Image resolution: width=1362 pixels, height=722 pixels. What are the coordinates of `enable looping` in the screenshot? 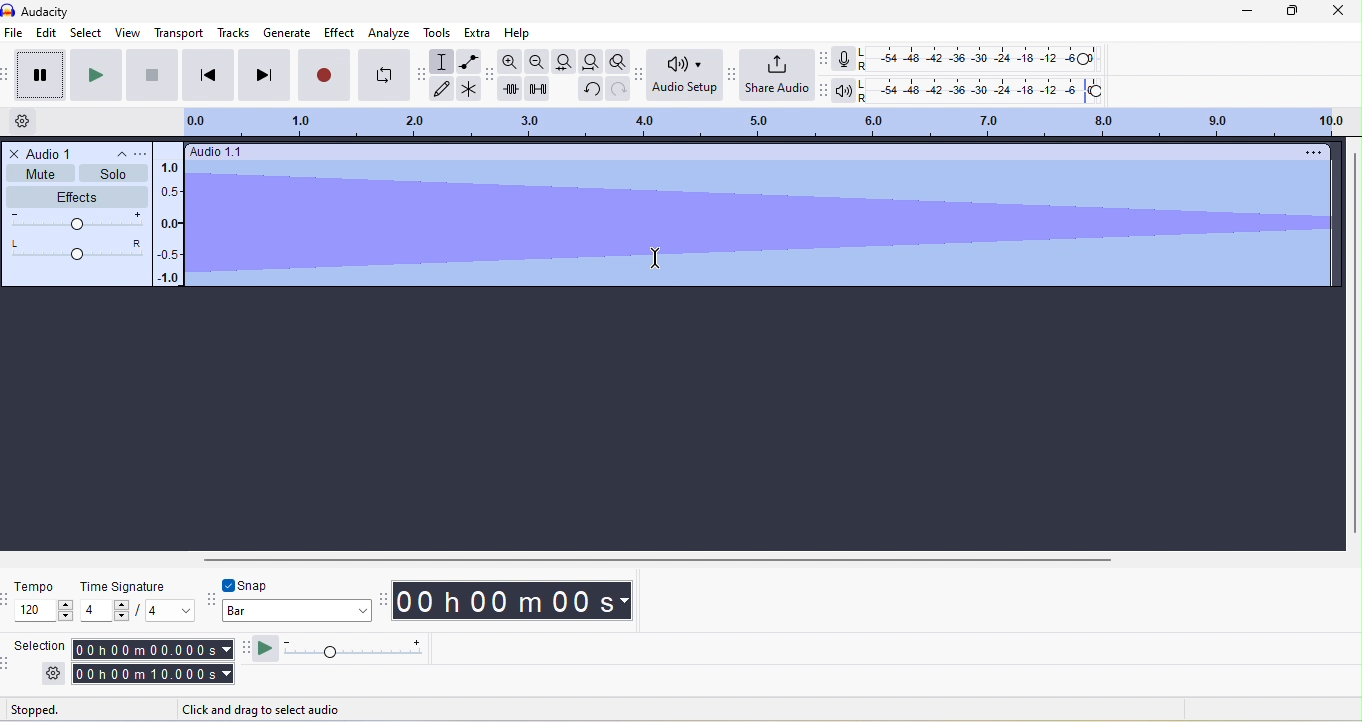 It's located at (384, 73).